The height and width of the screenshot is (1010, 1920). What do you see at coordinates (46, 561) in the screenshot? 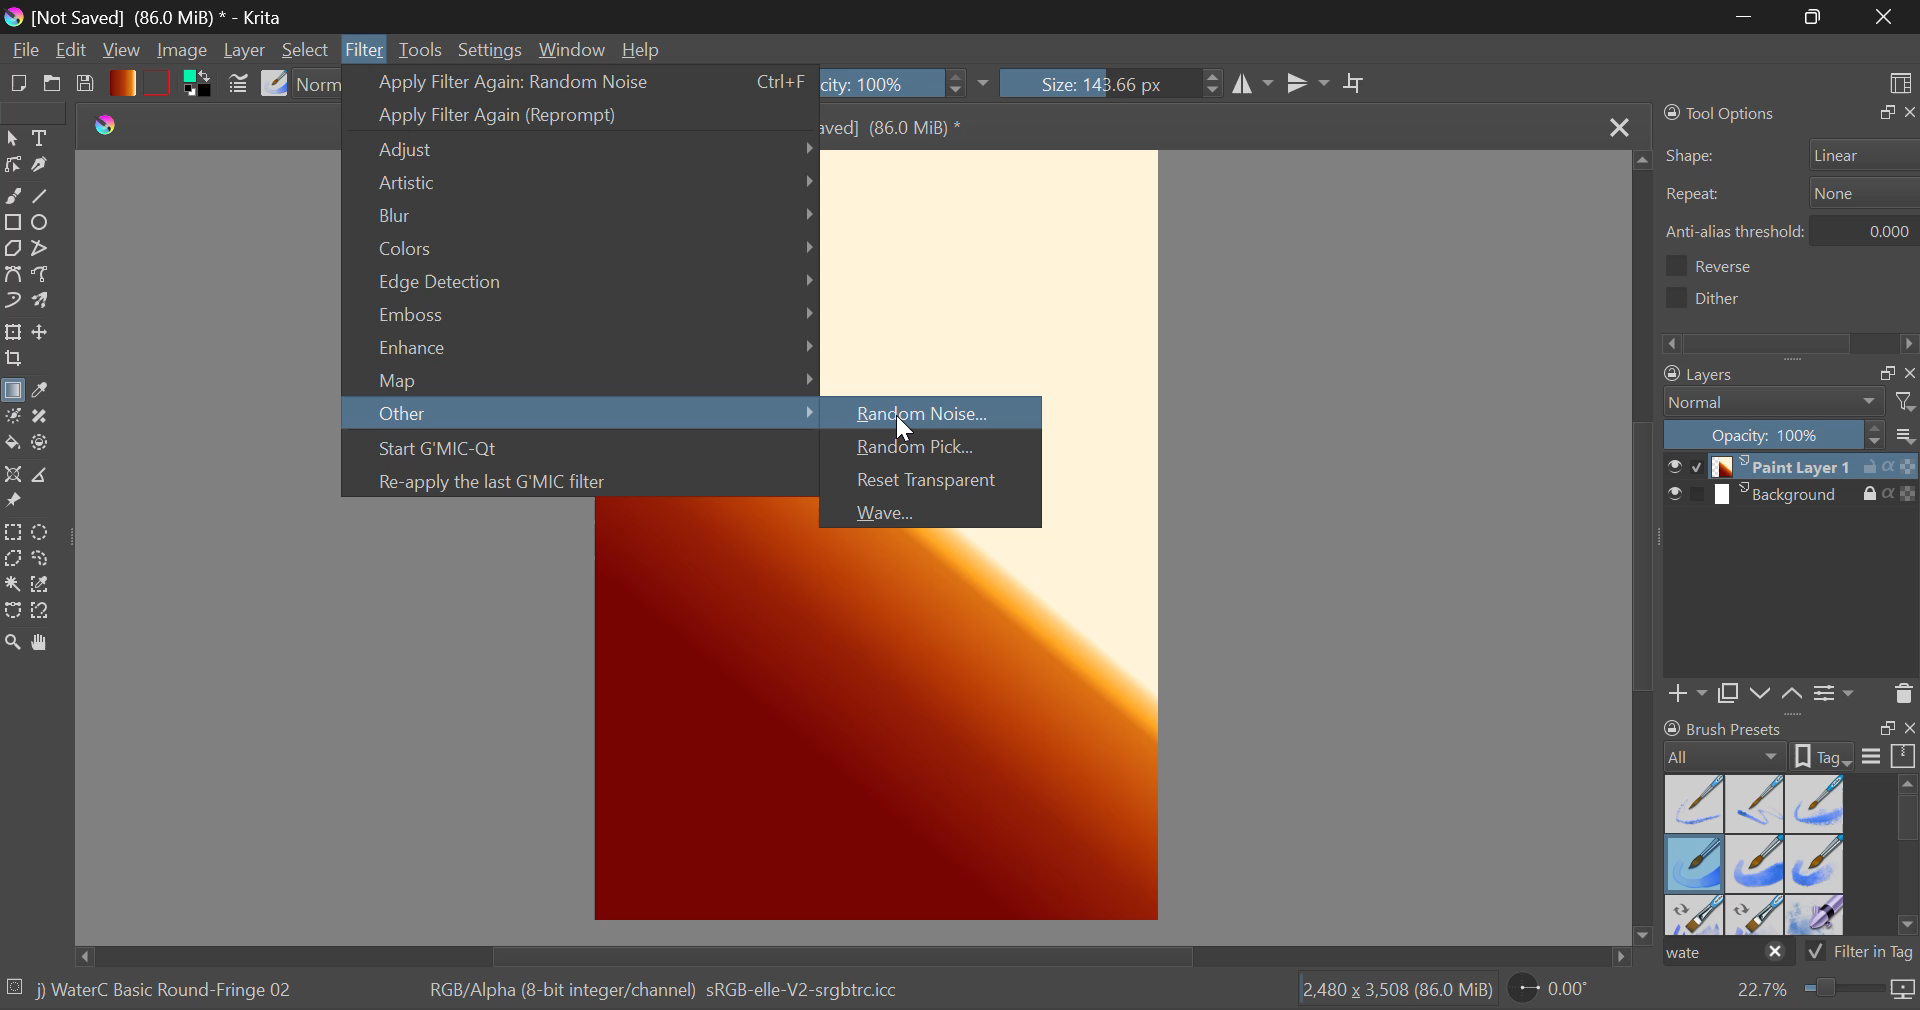
I see `Freehand Selection` at bounding box center [46, 561].